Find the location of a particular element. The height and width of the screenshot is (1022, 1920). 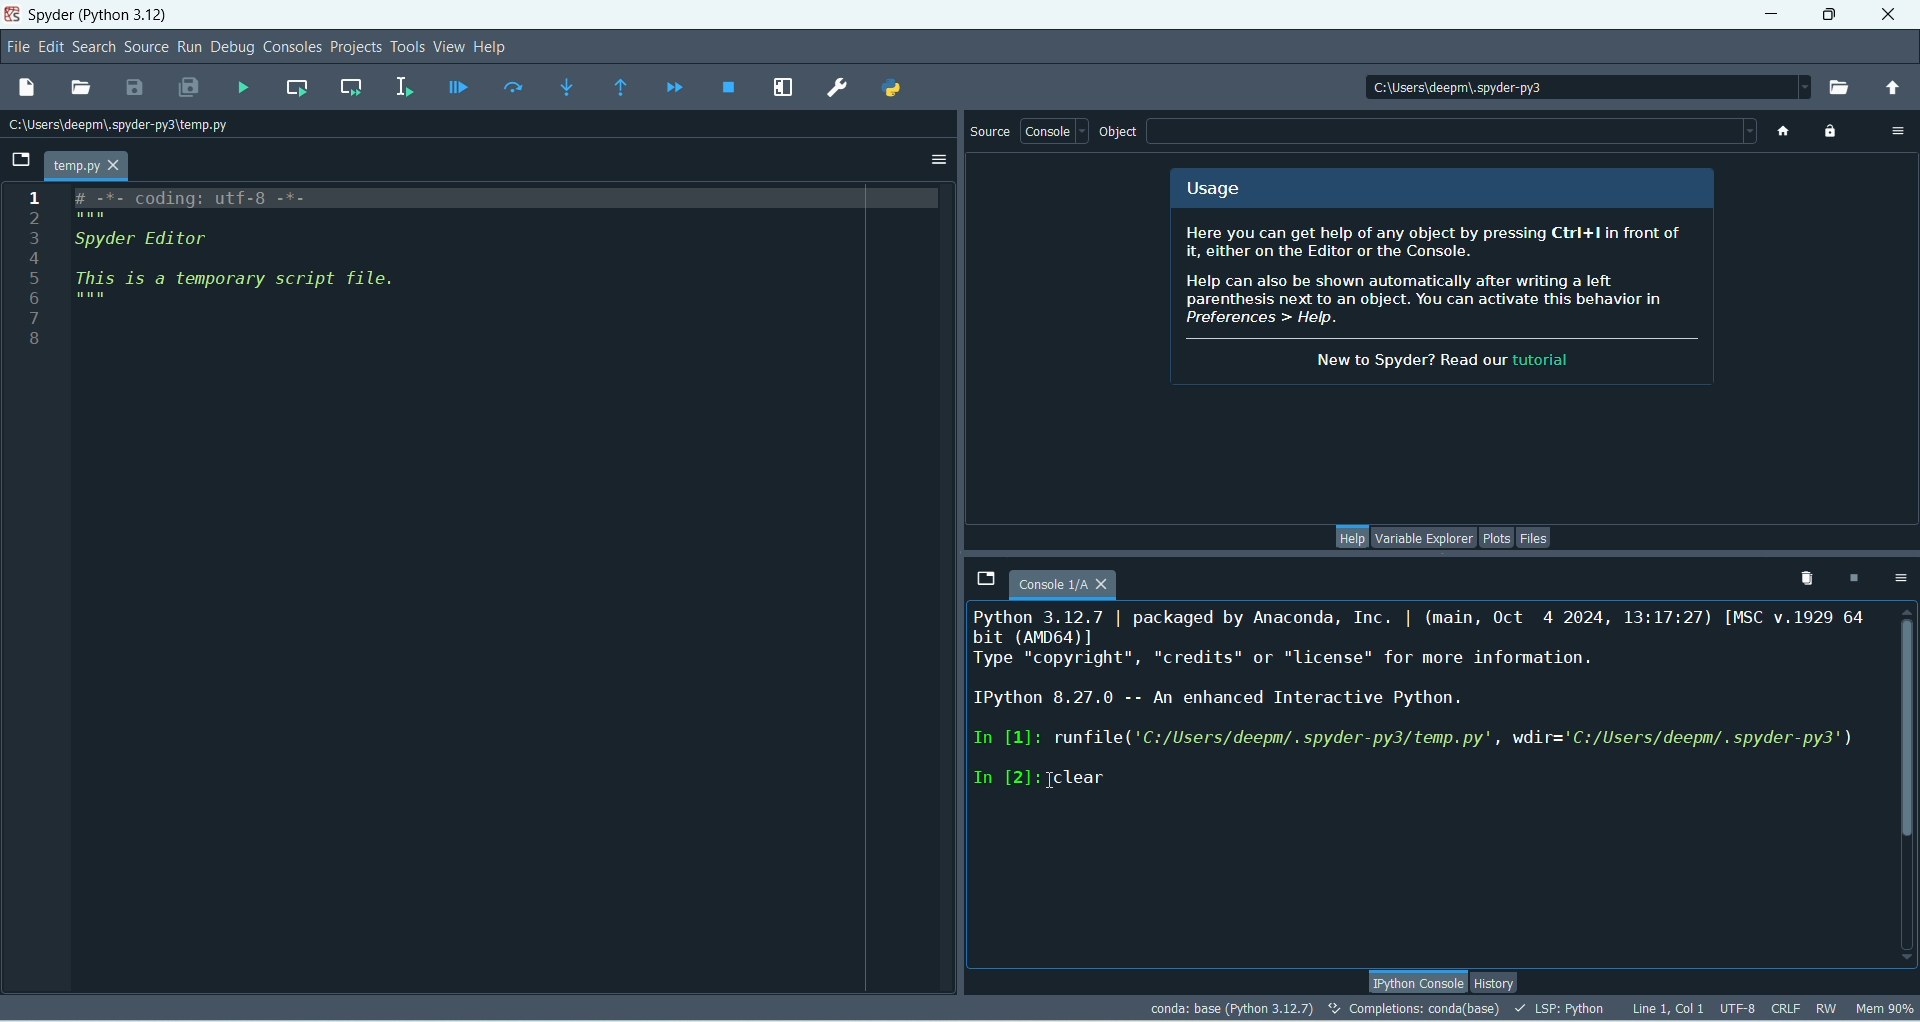

new is located at coordinates (27, 88).